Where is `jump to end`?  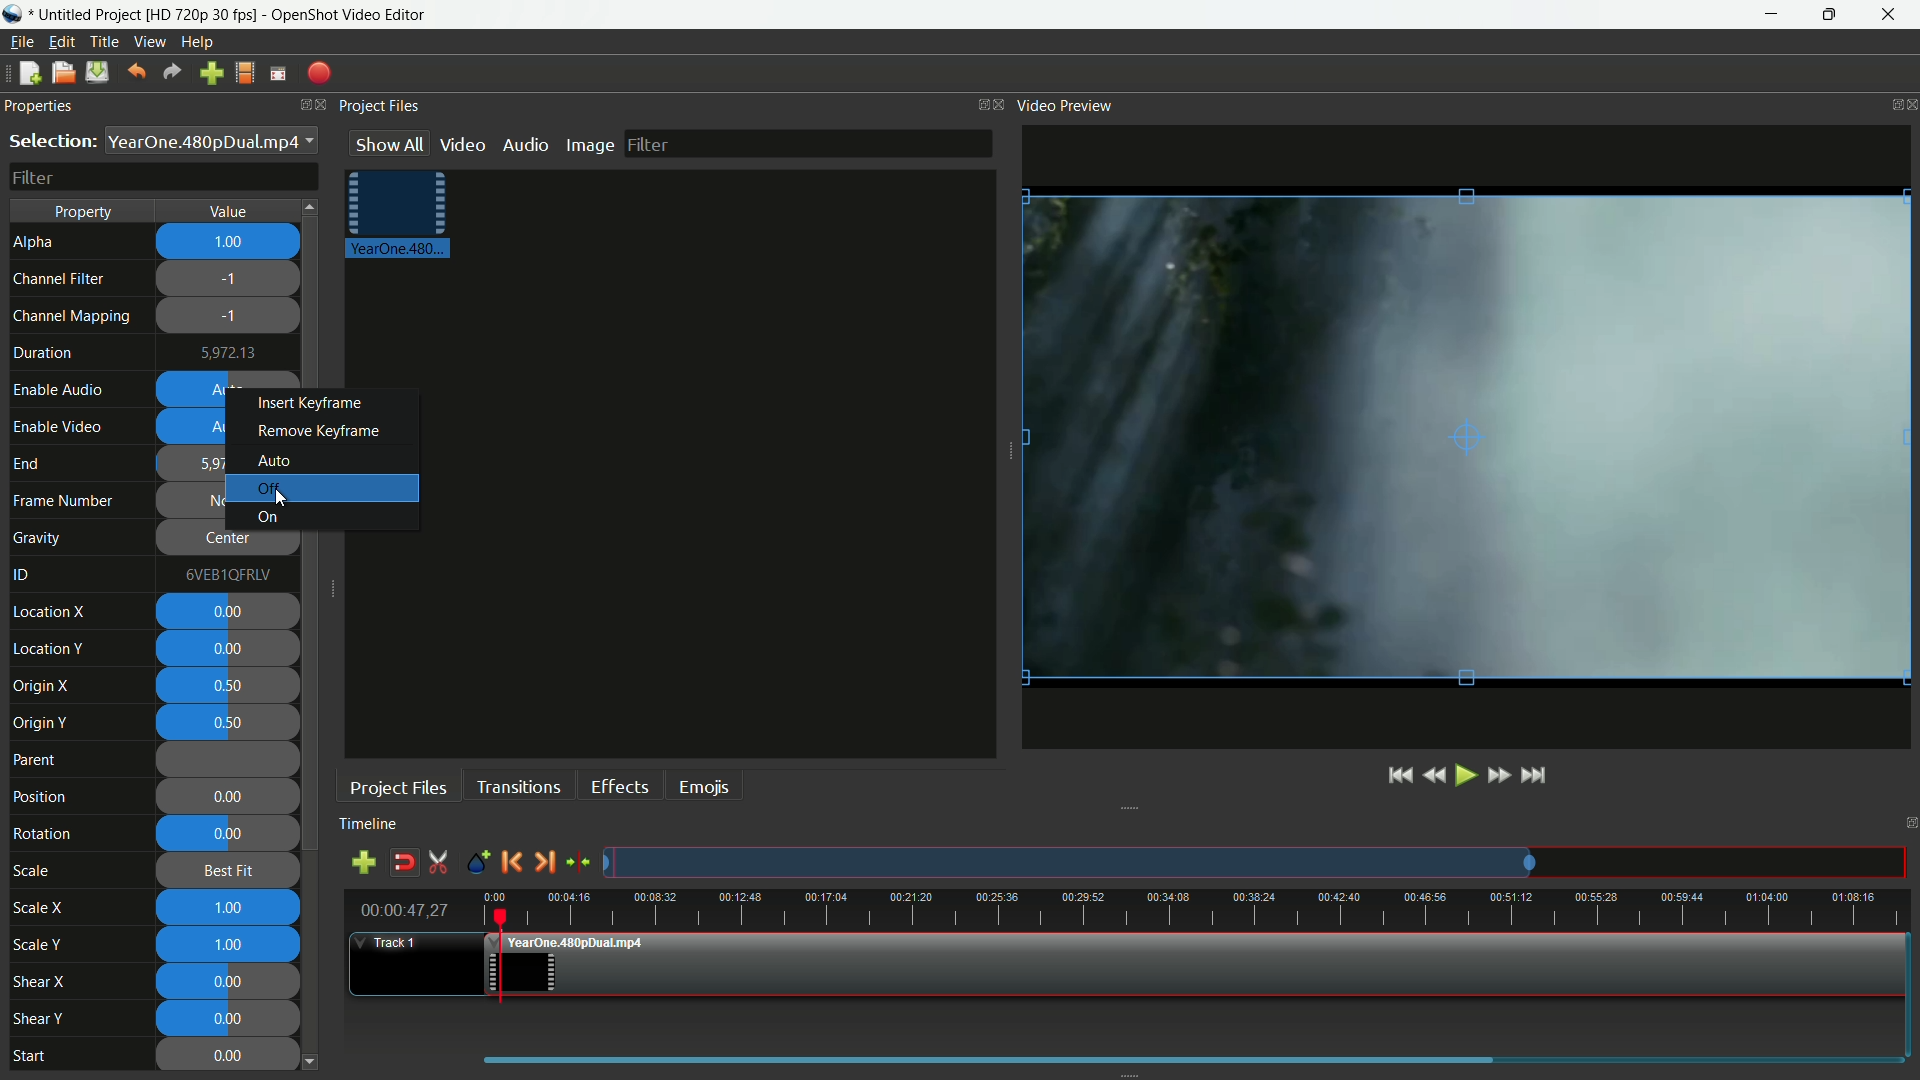
jump to end is located at coordinates (1534, 775).